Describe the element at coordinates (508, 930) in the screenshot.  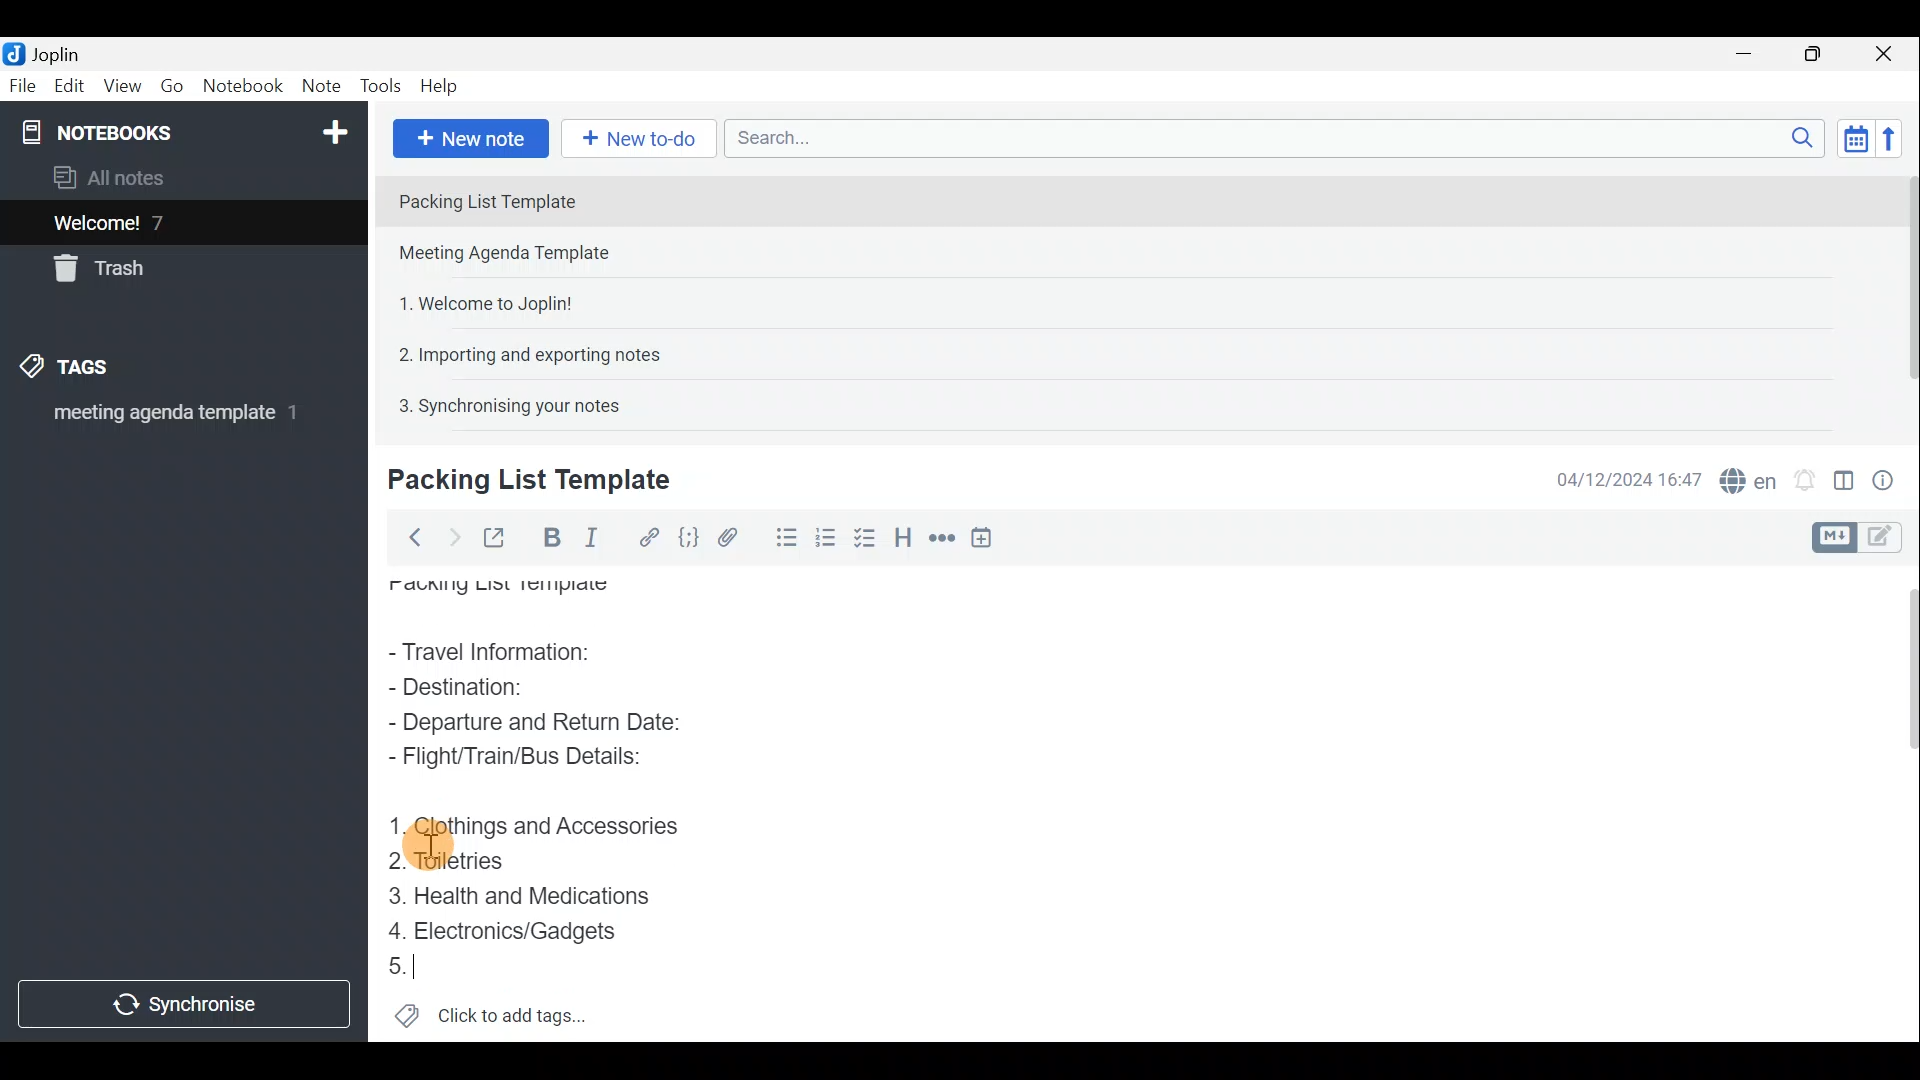
I see `Electronics/Gadgets` at that location.